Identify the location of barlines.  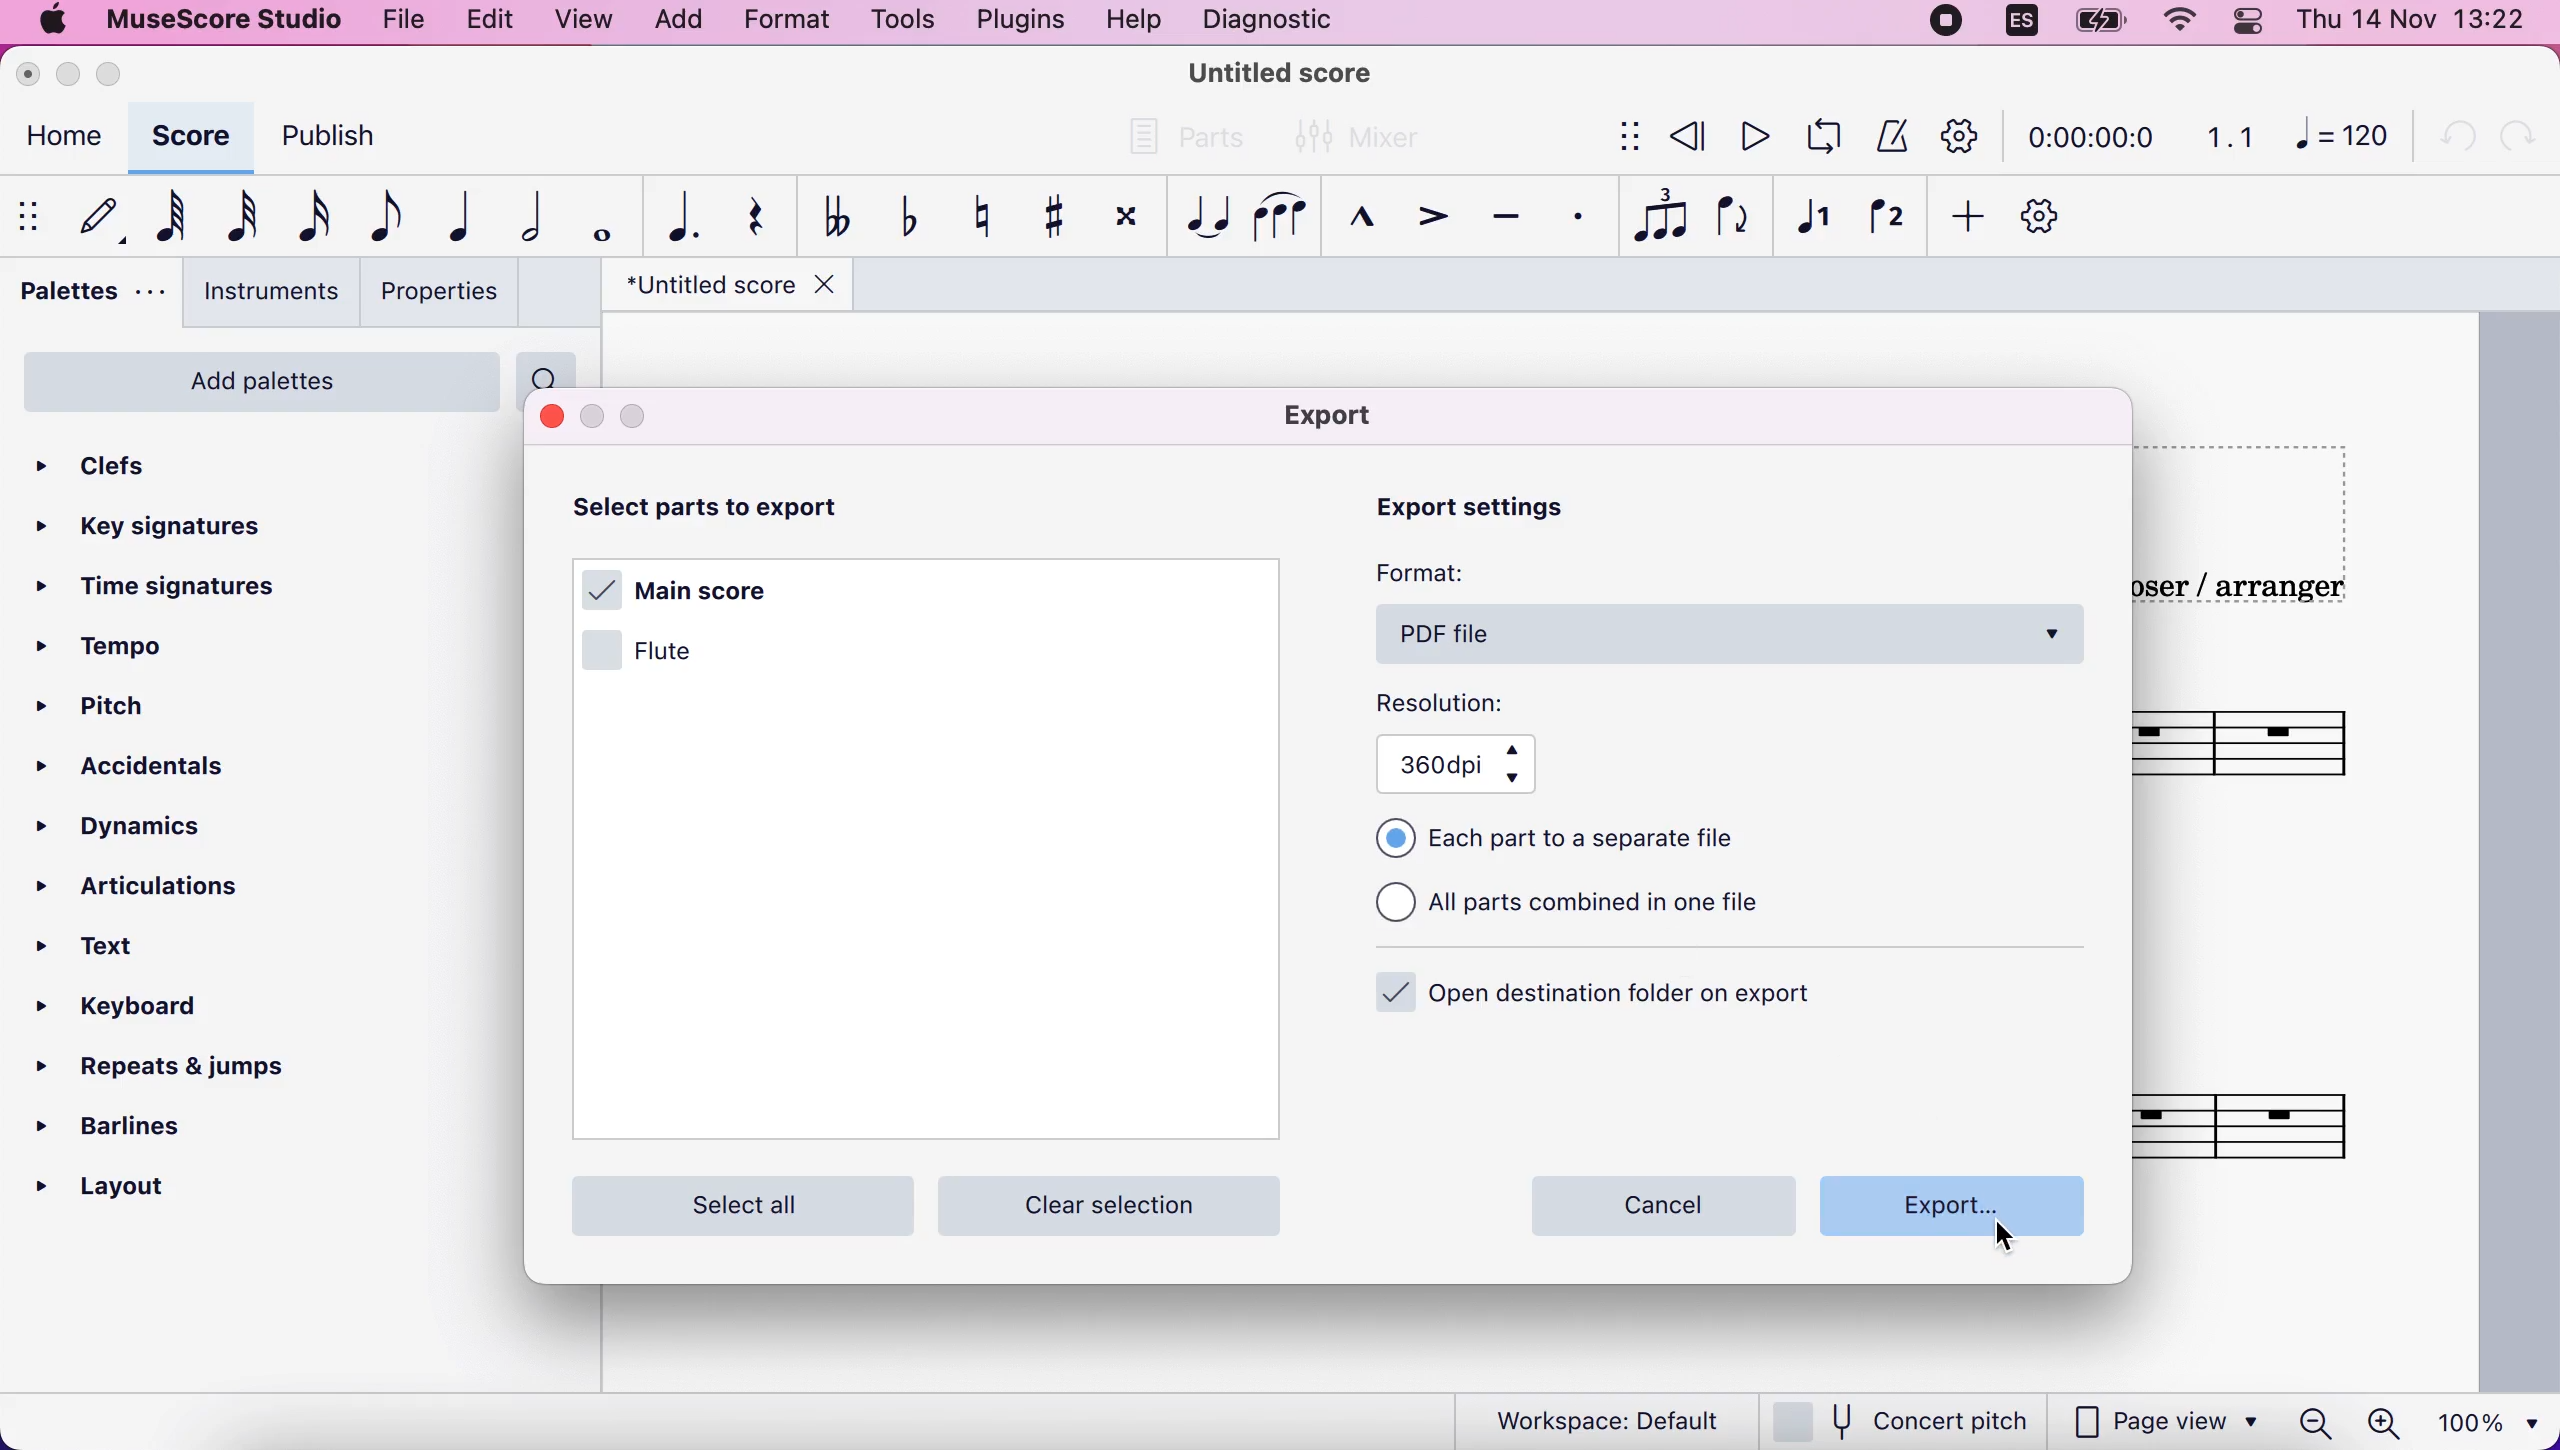
(138, 1130).